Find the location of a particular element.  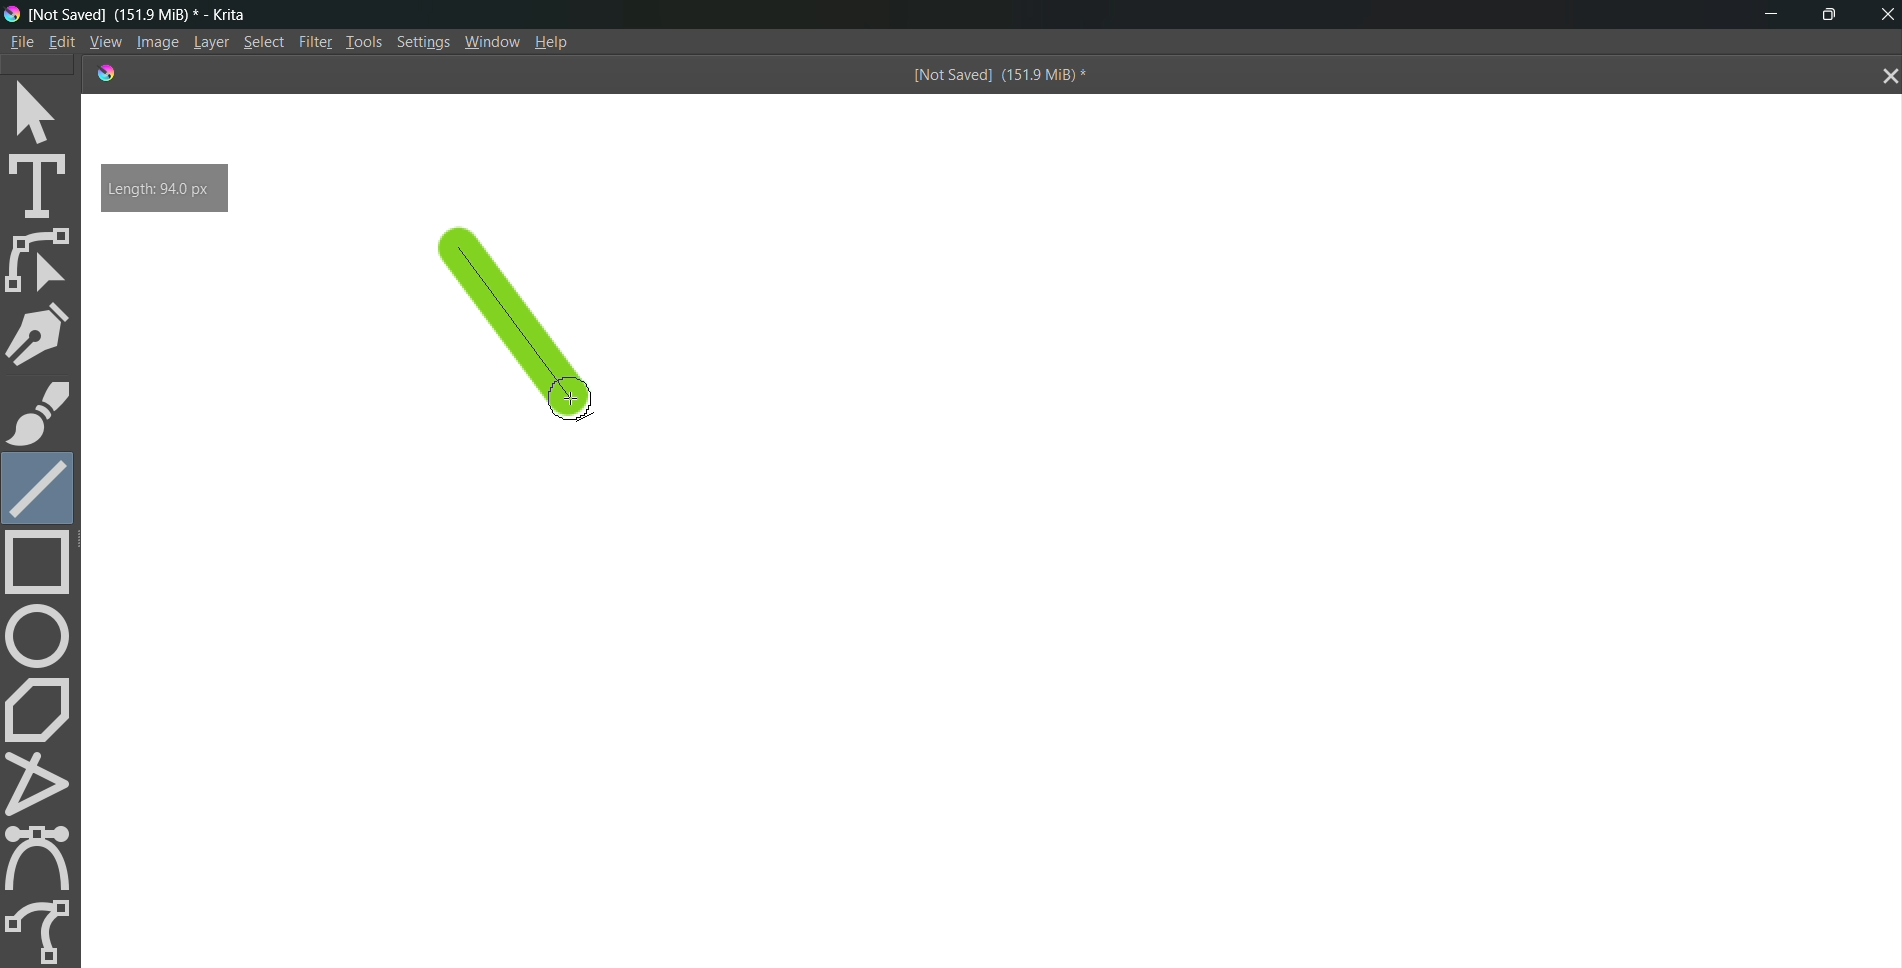

logo is located at coordinates (12, 13).